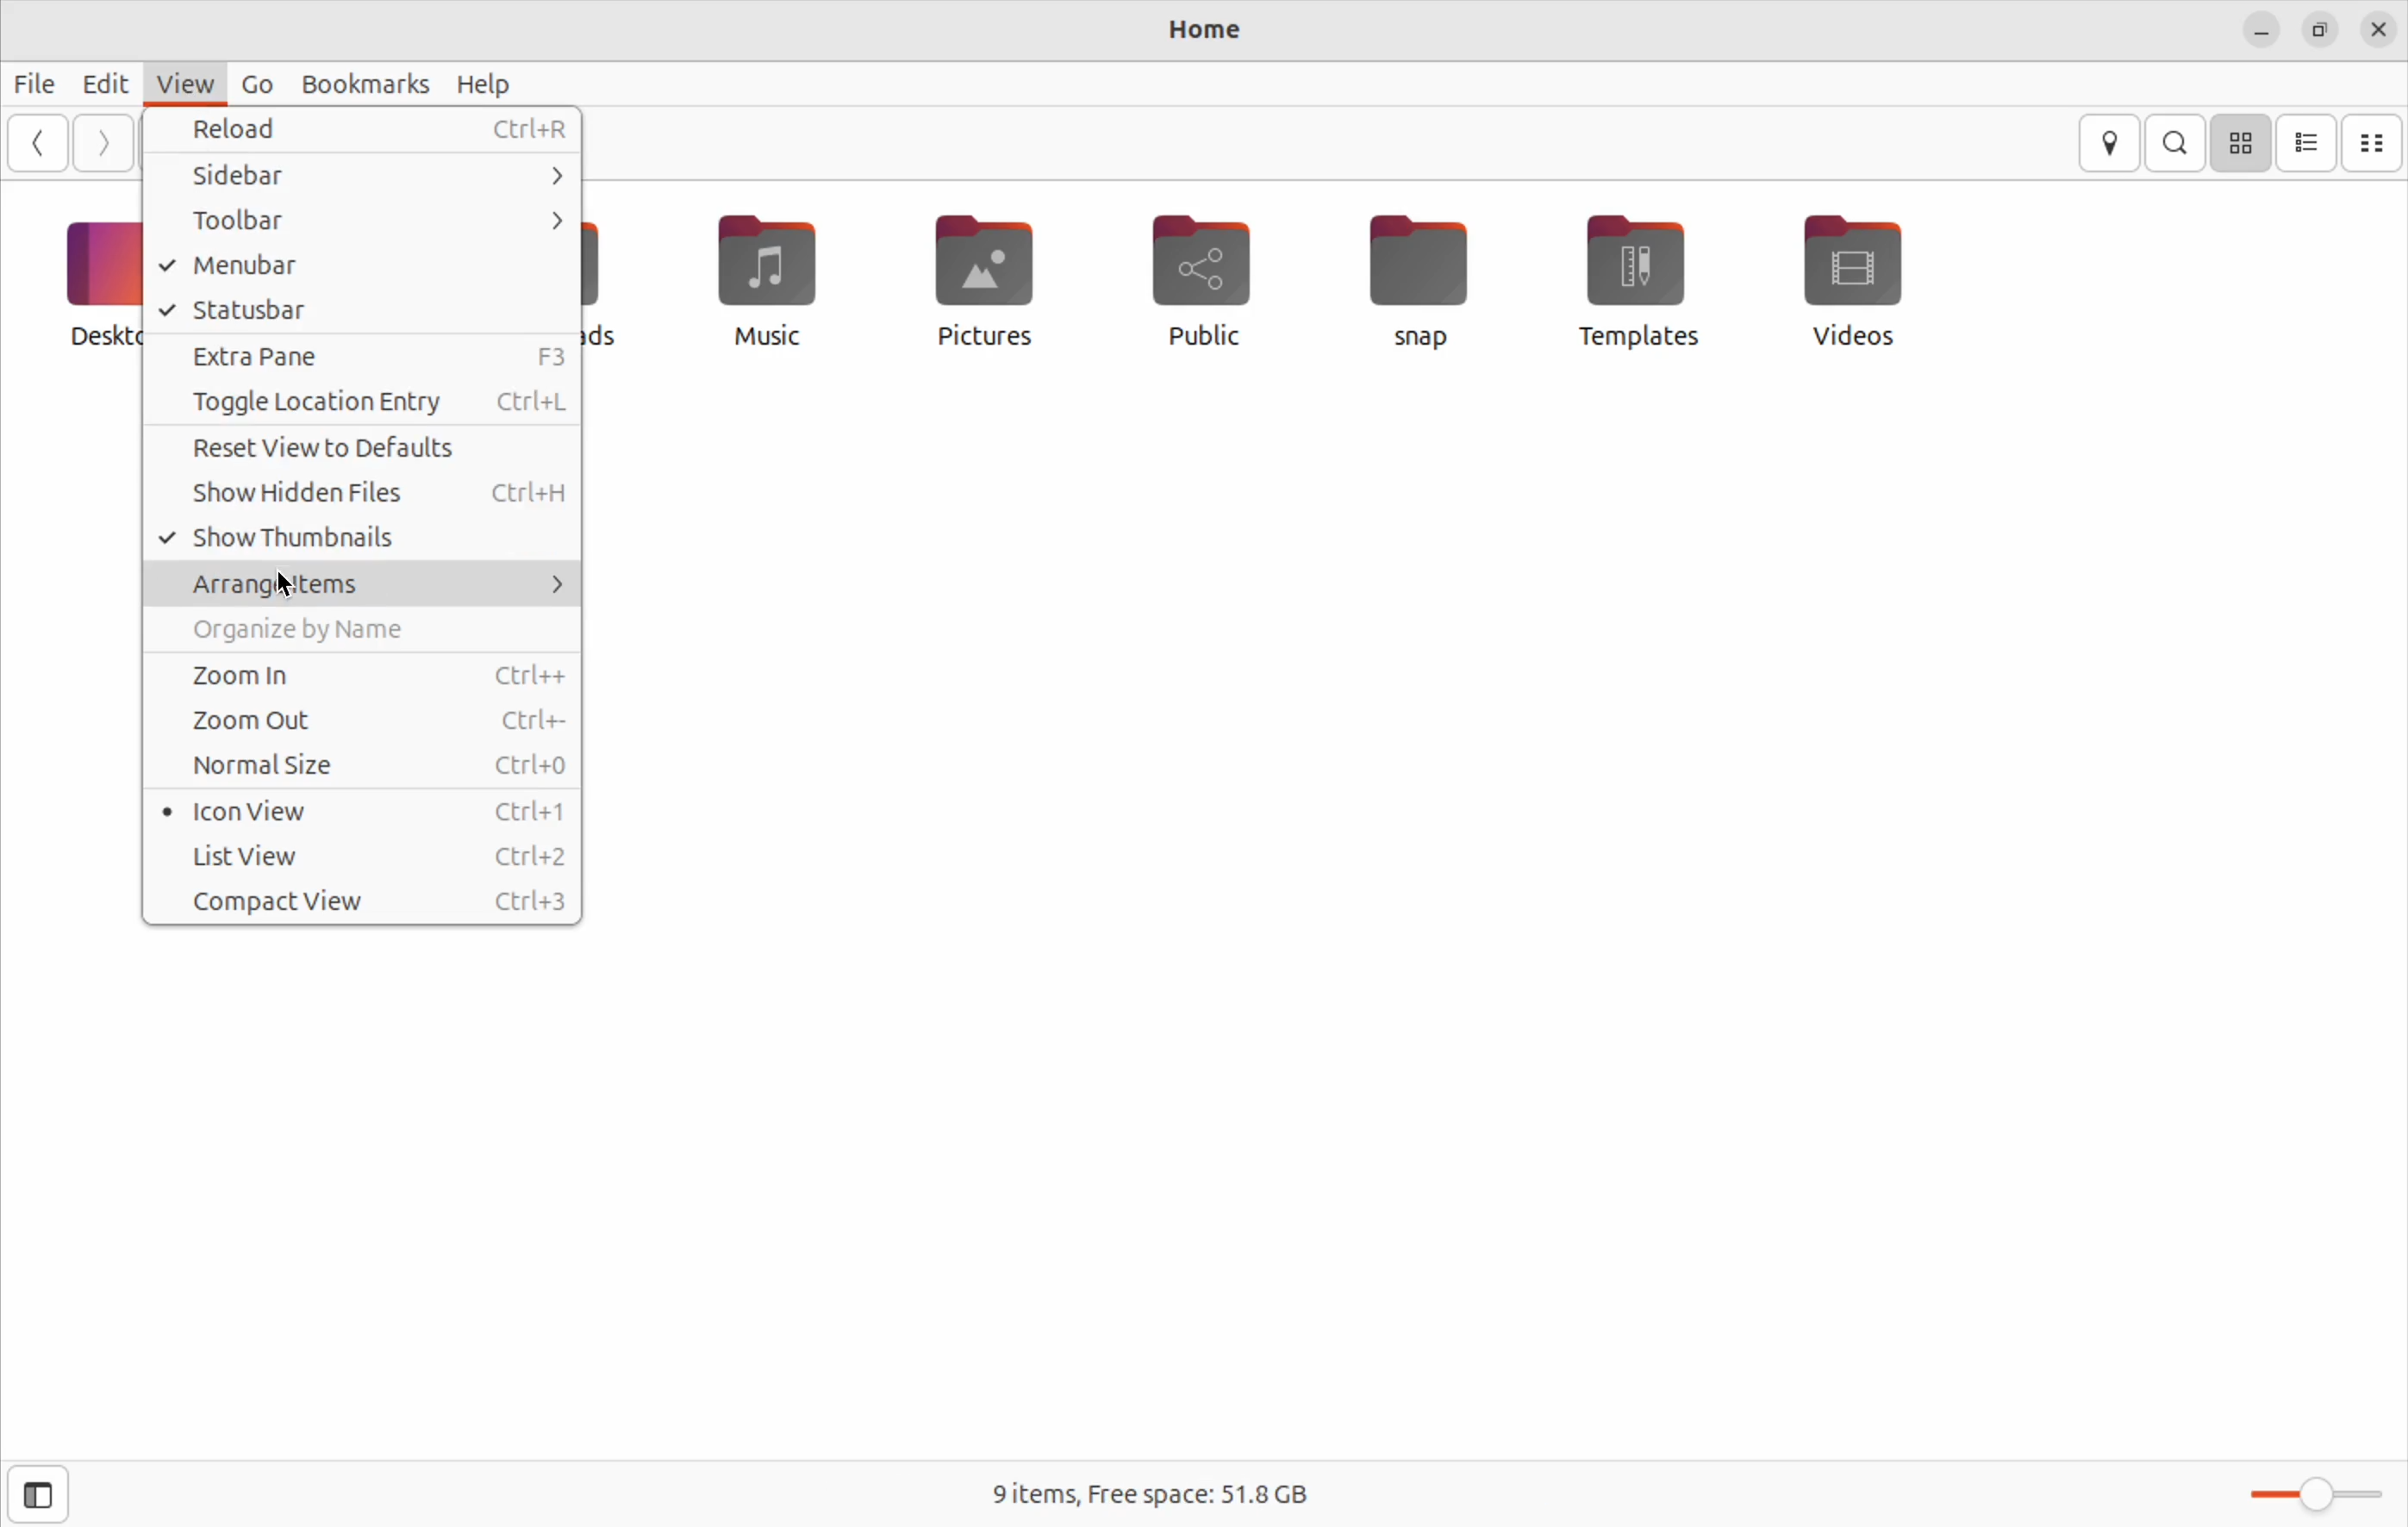 This screenshot has height=1527, width=2408. I want to click on icon view, so click(2243, 141).